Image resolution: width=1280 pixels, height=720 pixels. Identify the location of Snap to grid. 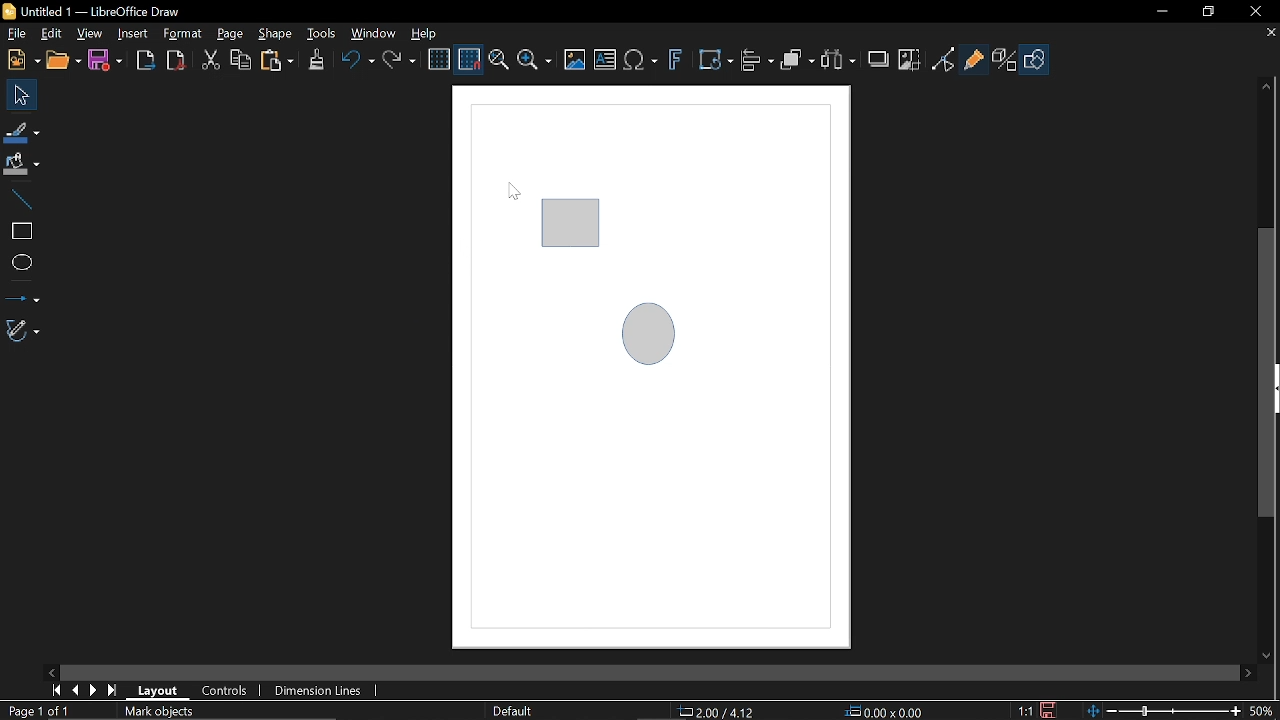
(470, 59).